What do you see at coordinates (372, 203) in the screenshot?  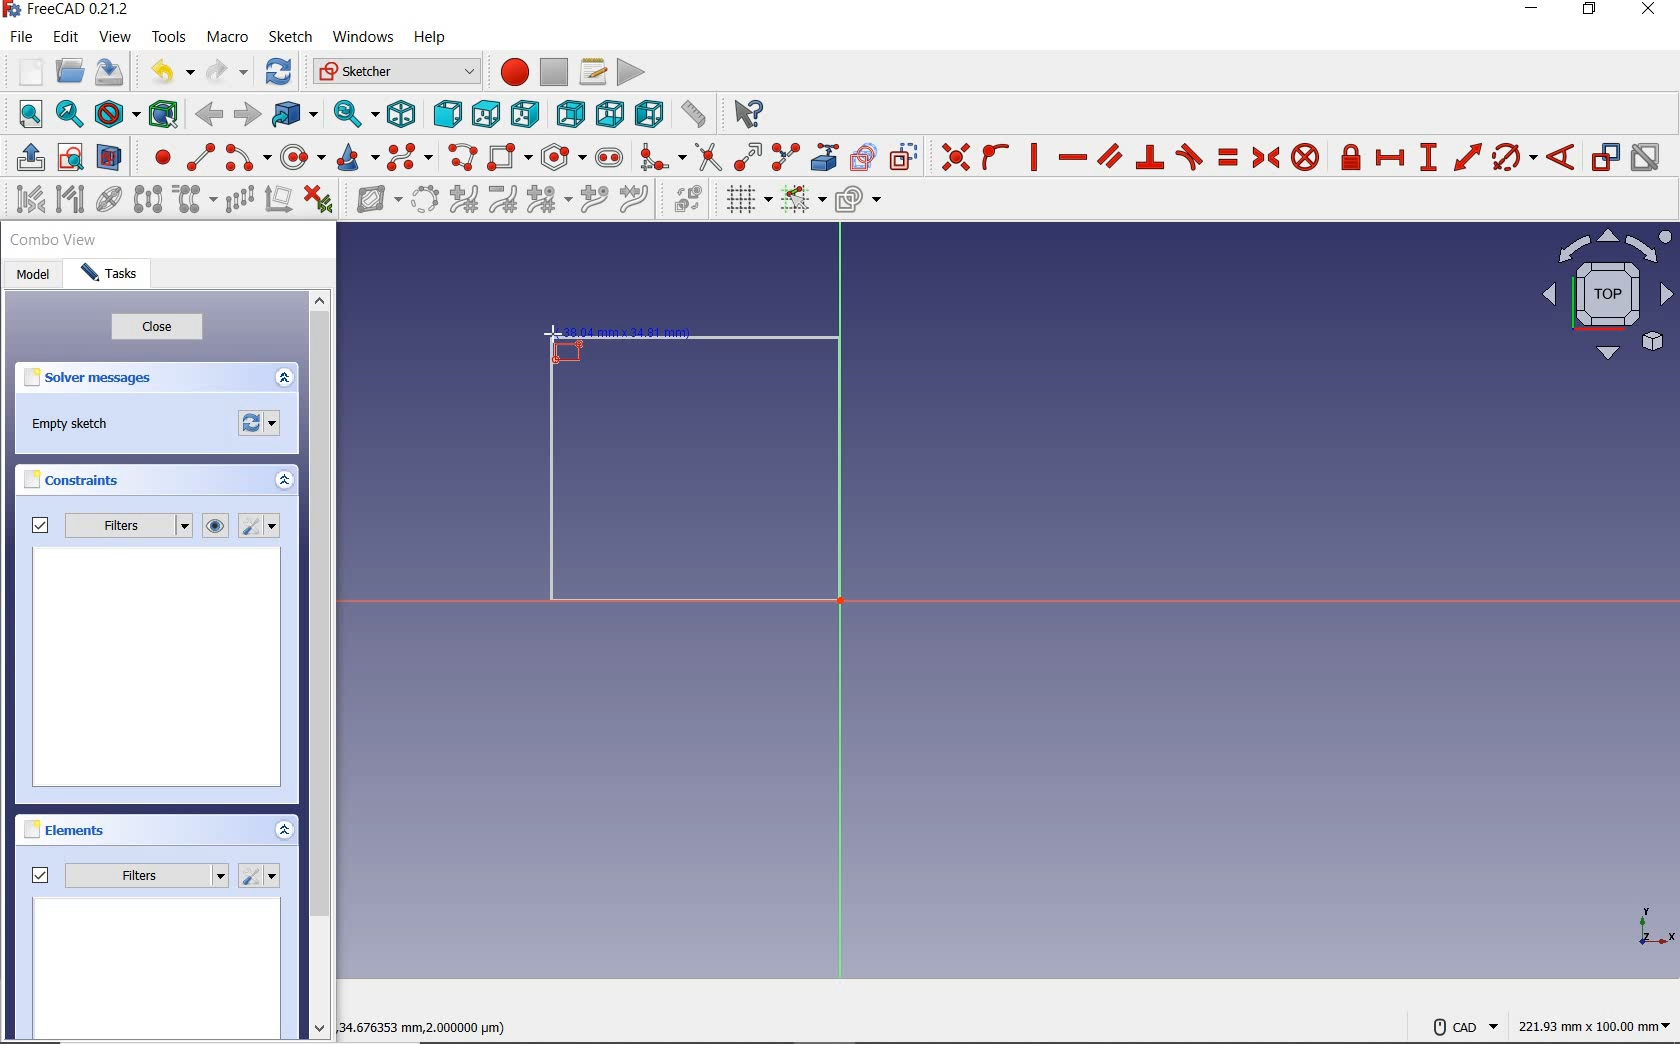 I see `show/hide b-splineinformation layer` at bounding box center [372, 203].